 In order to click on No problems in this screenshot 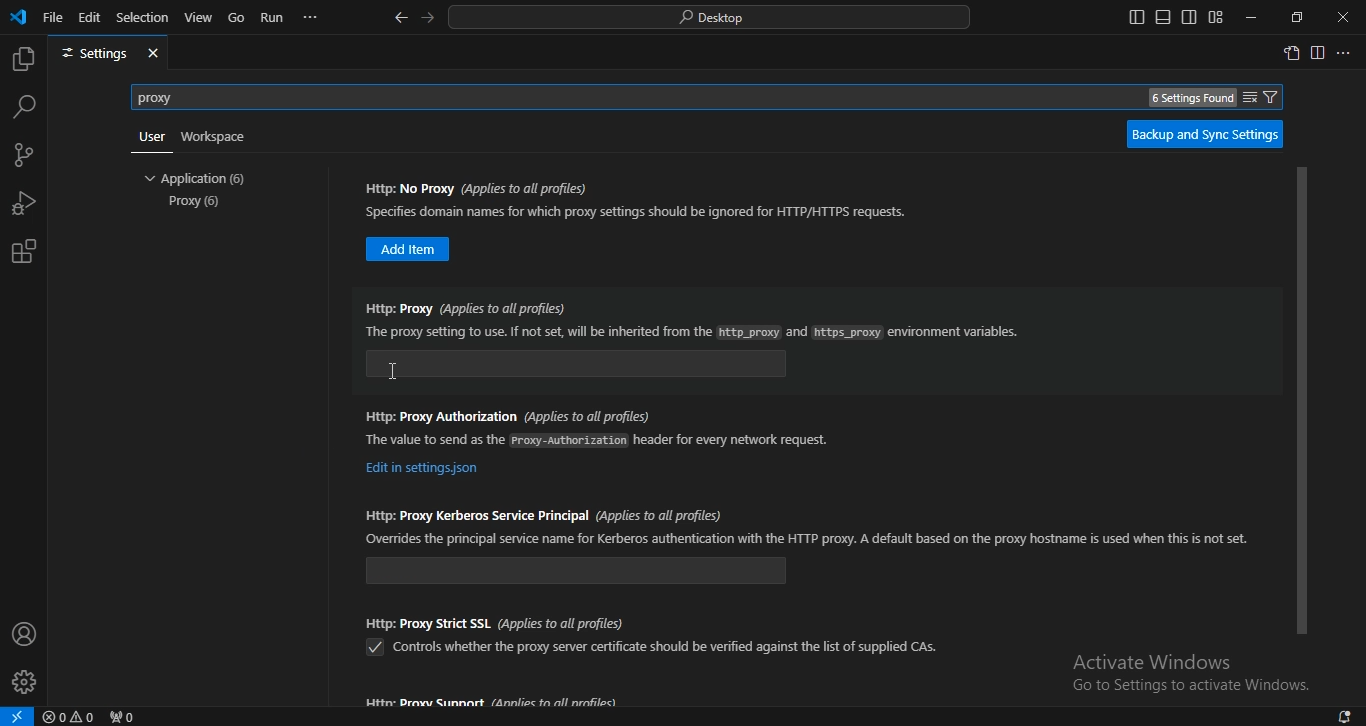, I will do `click(71, 716)`.